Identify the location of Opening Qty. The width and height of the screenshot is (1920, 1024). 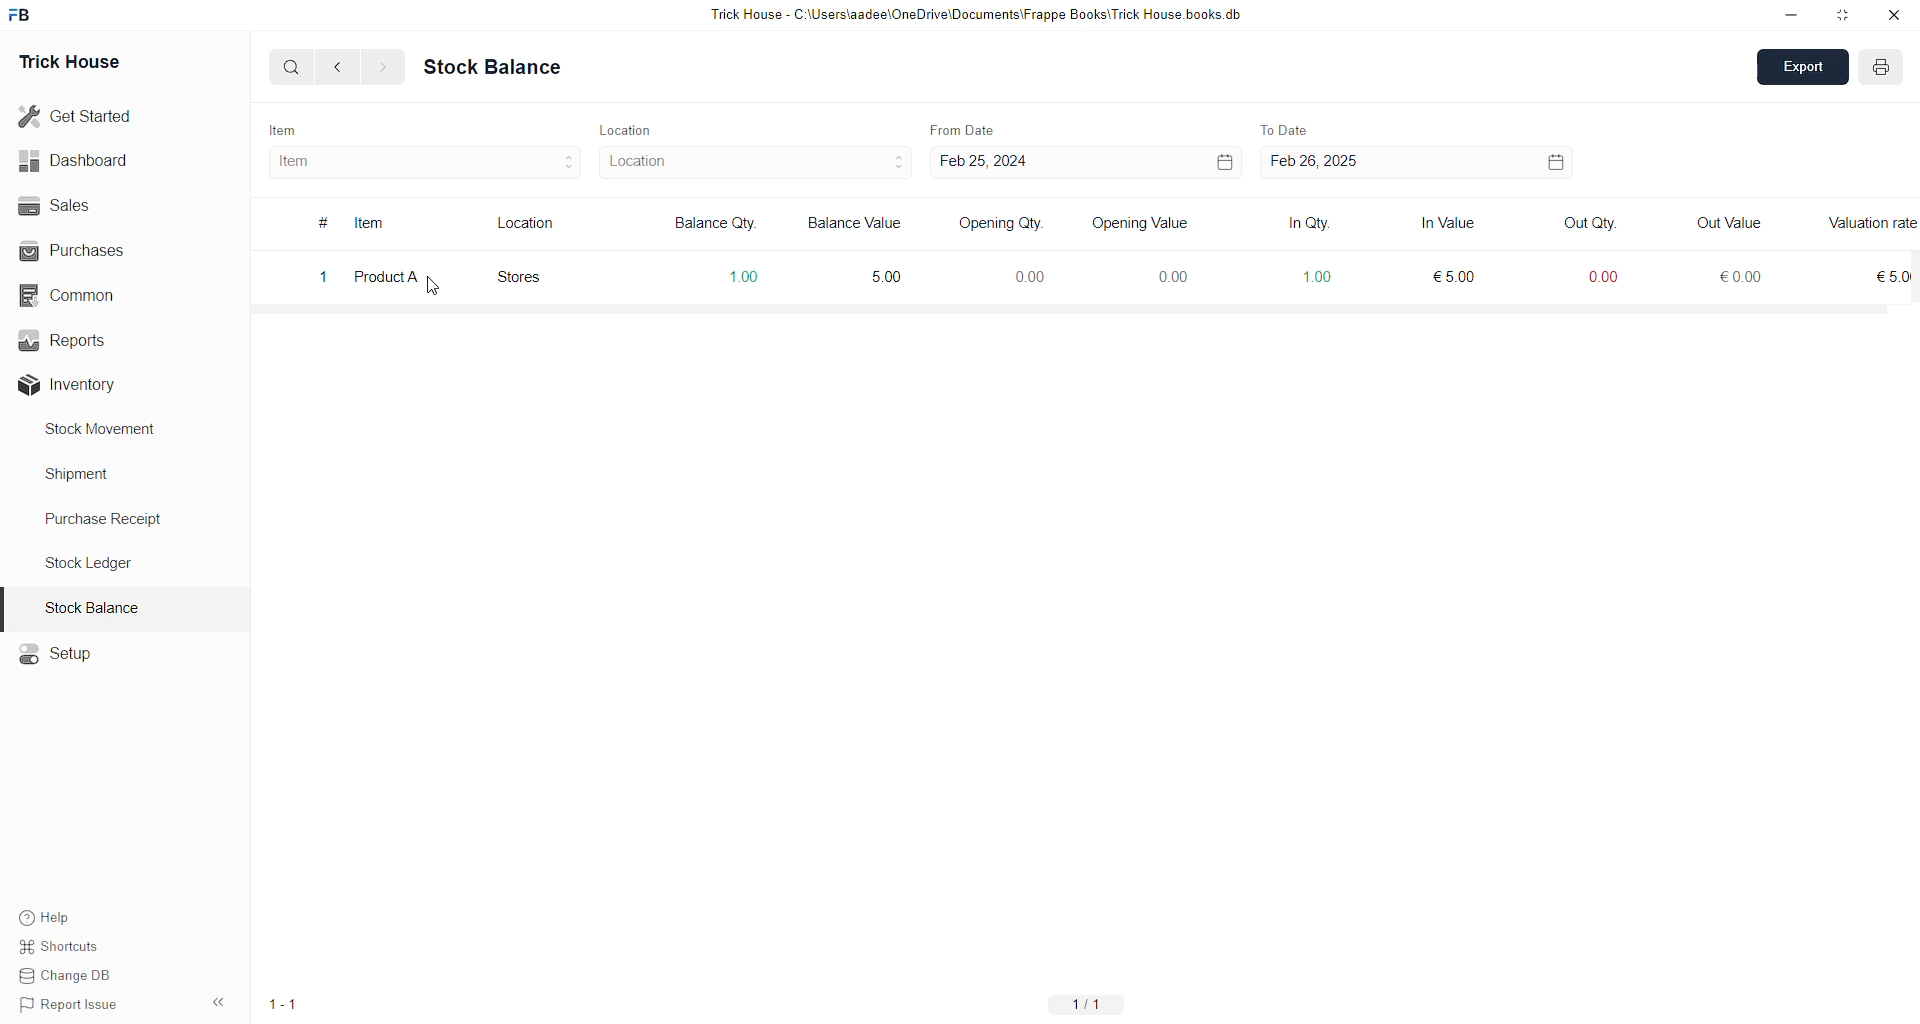
(987, 225).